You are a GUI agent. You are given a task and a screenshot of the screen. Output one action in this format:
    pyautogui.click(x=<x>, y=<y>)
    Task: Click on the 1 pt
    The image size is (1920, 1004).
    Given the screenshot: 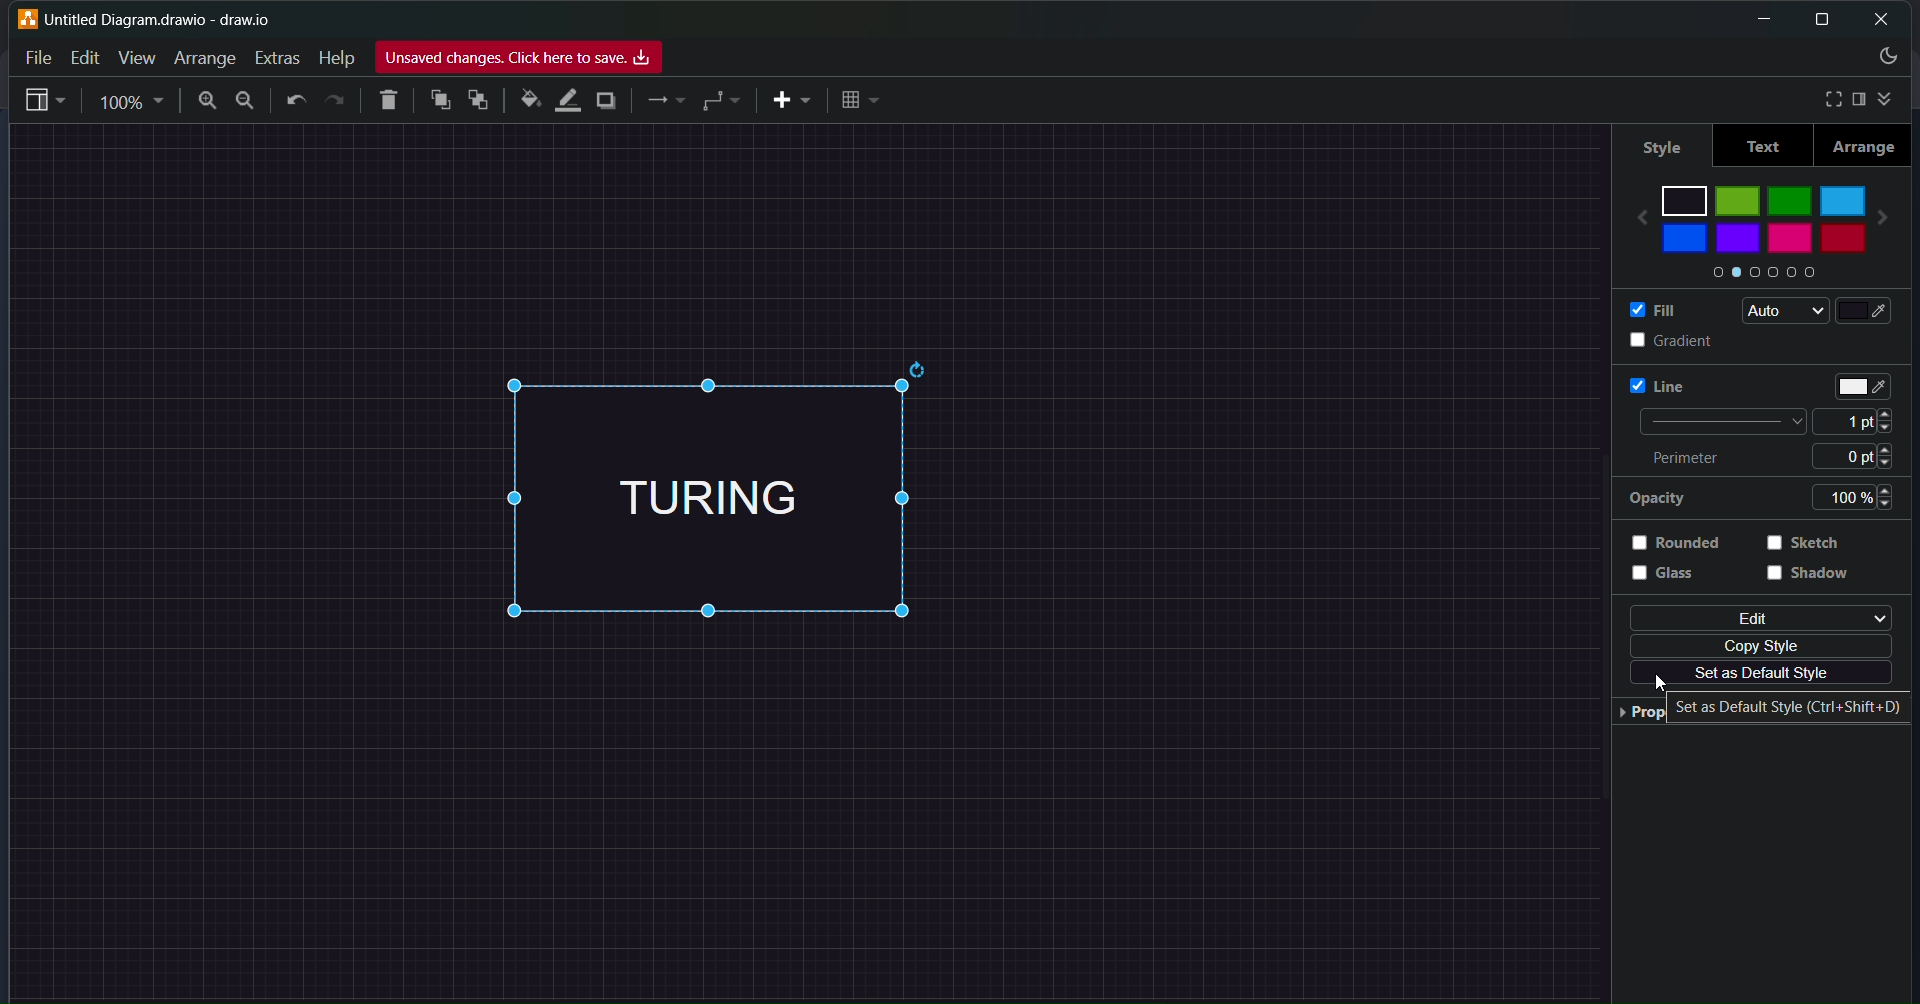 What is the action you would take?
    pyautogui.click(x=1861, y=422)
    